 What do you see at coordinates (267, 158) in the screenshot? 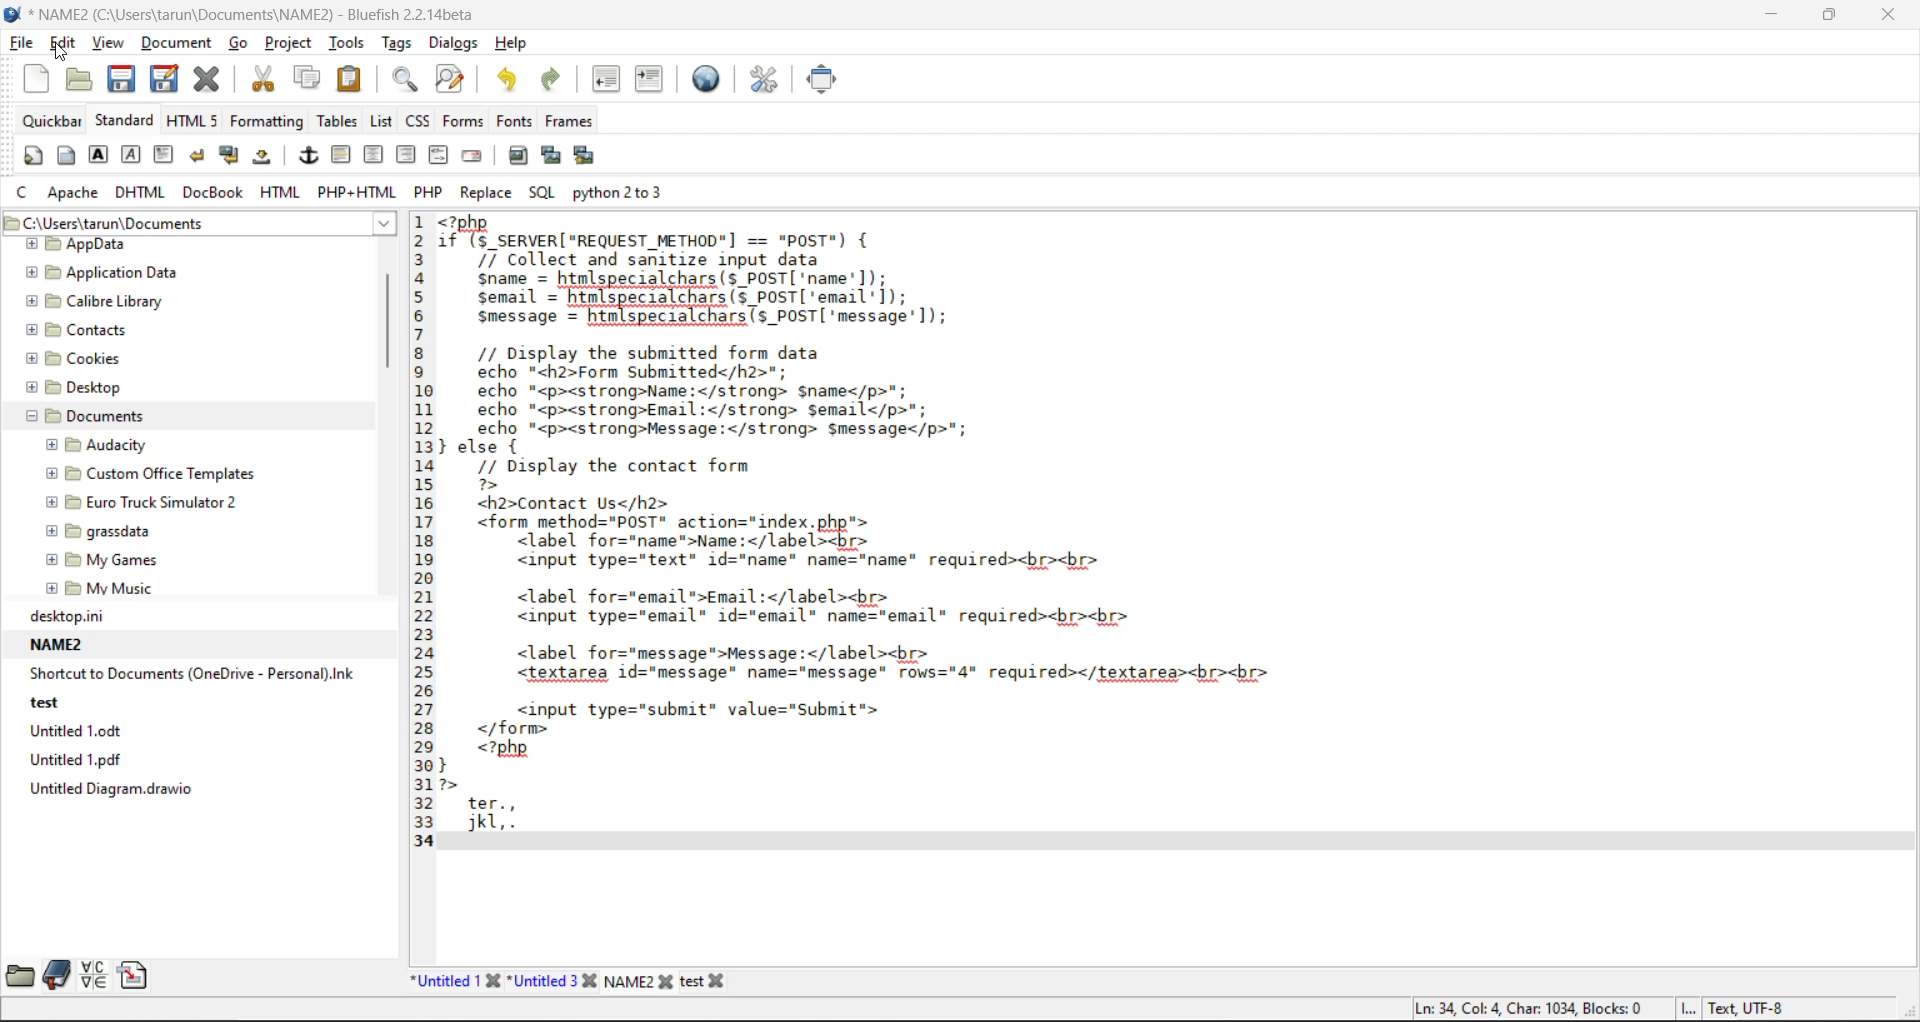
I see `non breaking space` at bounding box center [267, 158].